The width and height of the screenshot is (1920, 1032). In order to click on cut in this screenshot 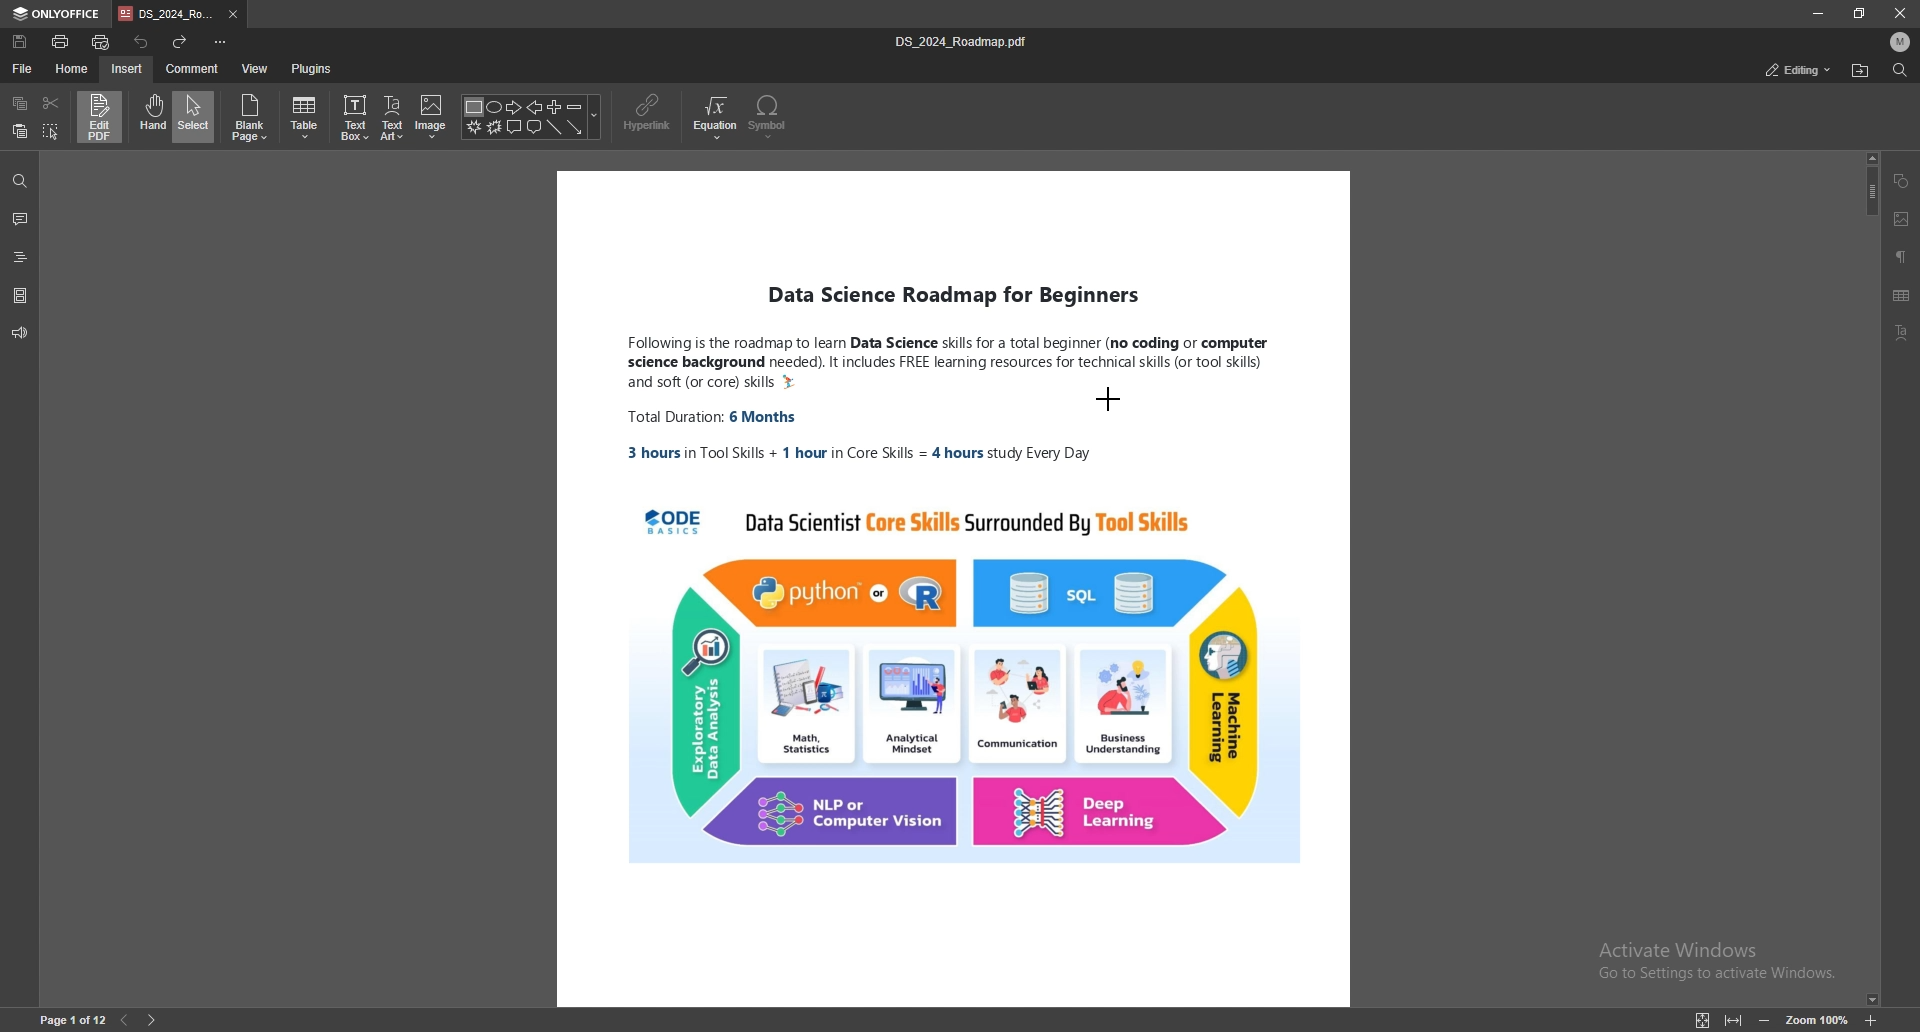, I will do `click(50, 102)`.